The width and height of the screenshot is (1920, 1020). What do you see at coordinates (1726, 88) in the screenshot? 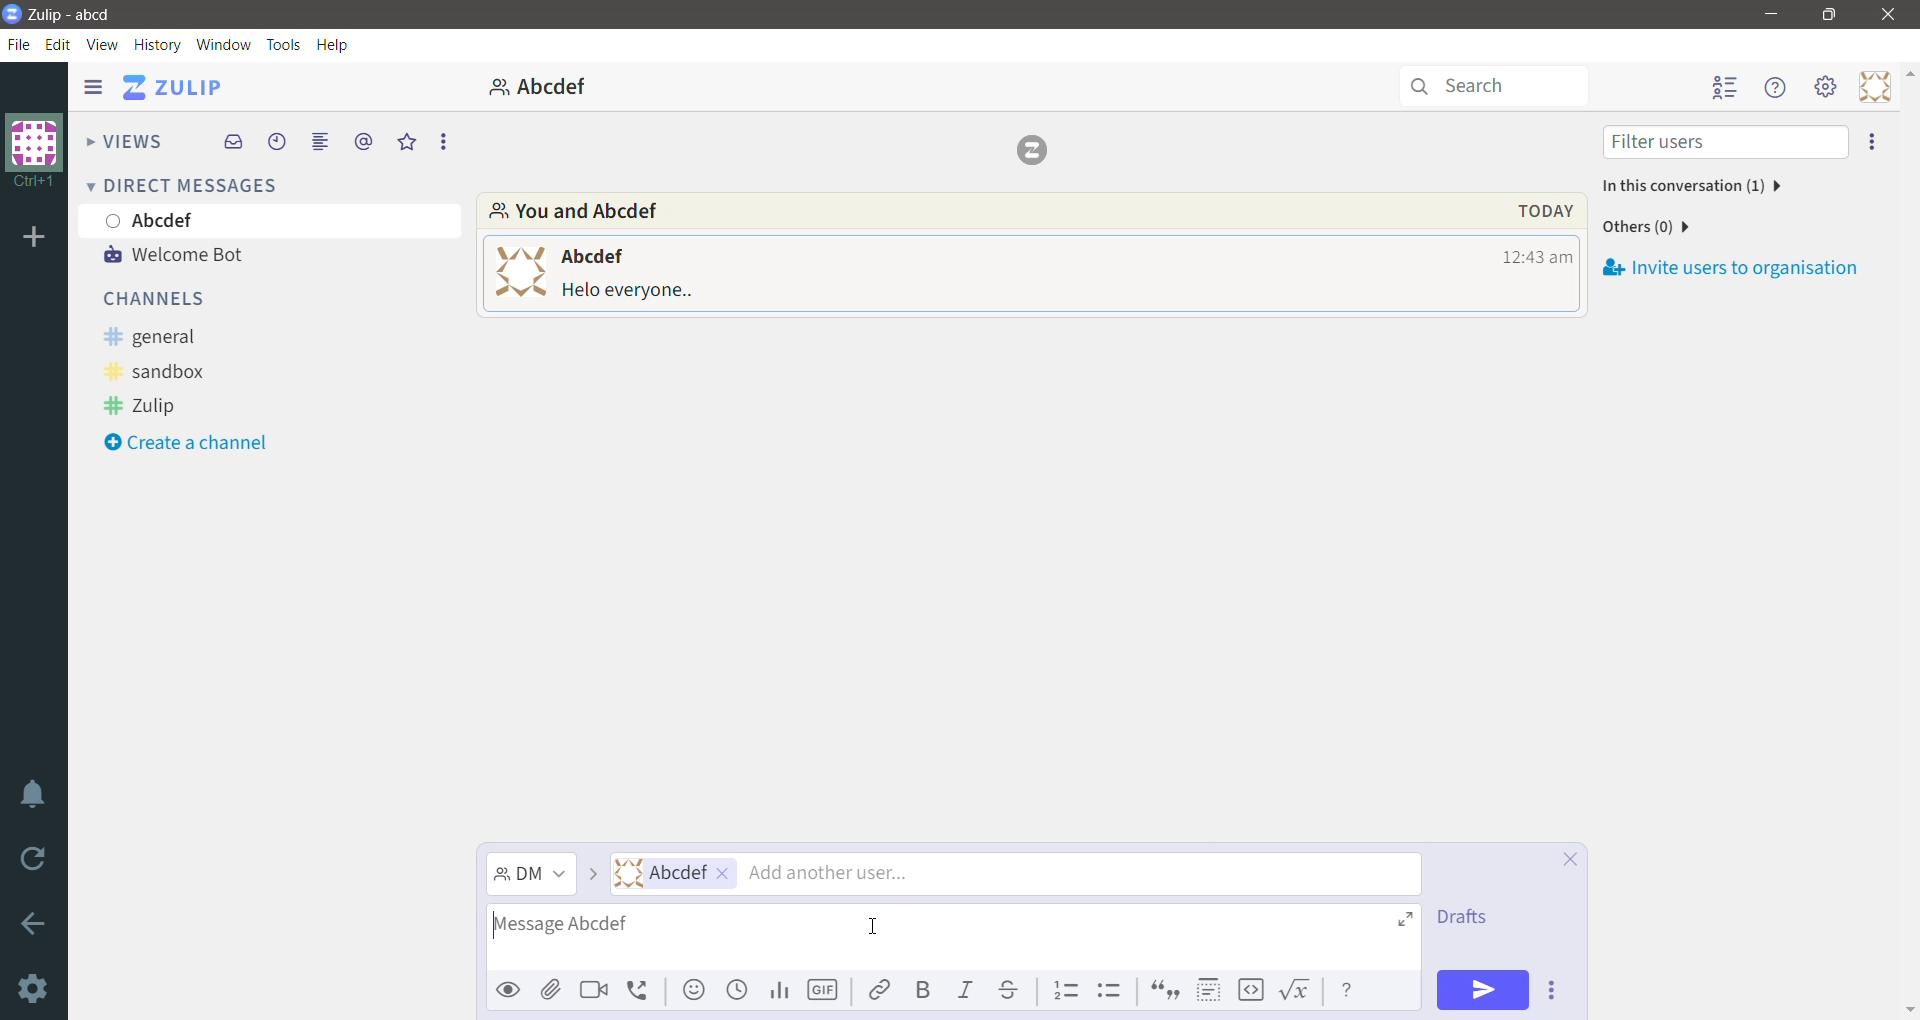
I see `Hide user list` at bounding box center [1726, 88].